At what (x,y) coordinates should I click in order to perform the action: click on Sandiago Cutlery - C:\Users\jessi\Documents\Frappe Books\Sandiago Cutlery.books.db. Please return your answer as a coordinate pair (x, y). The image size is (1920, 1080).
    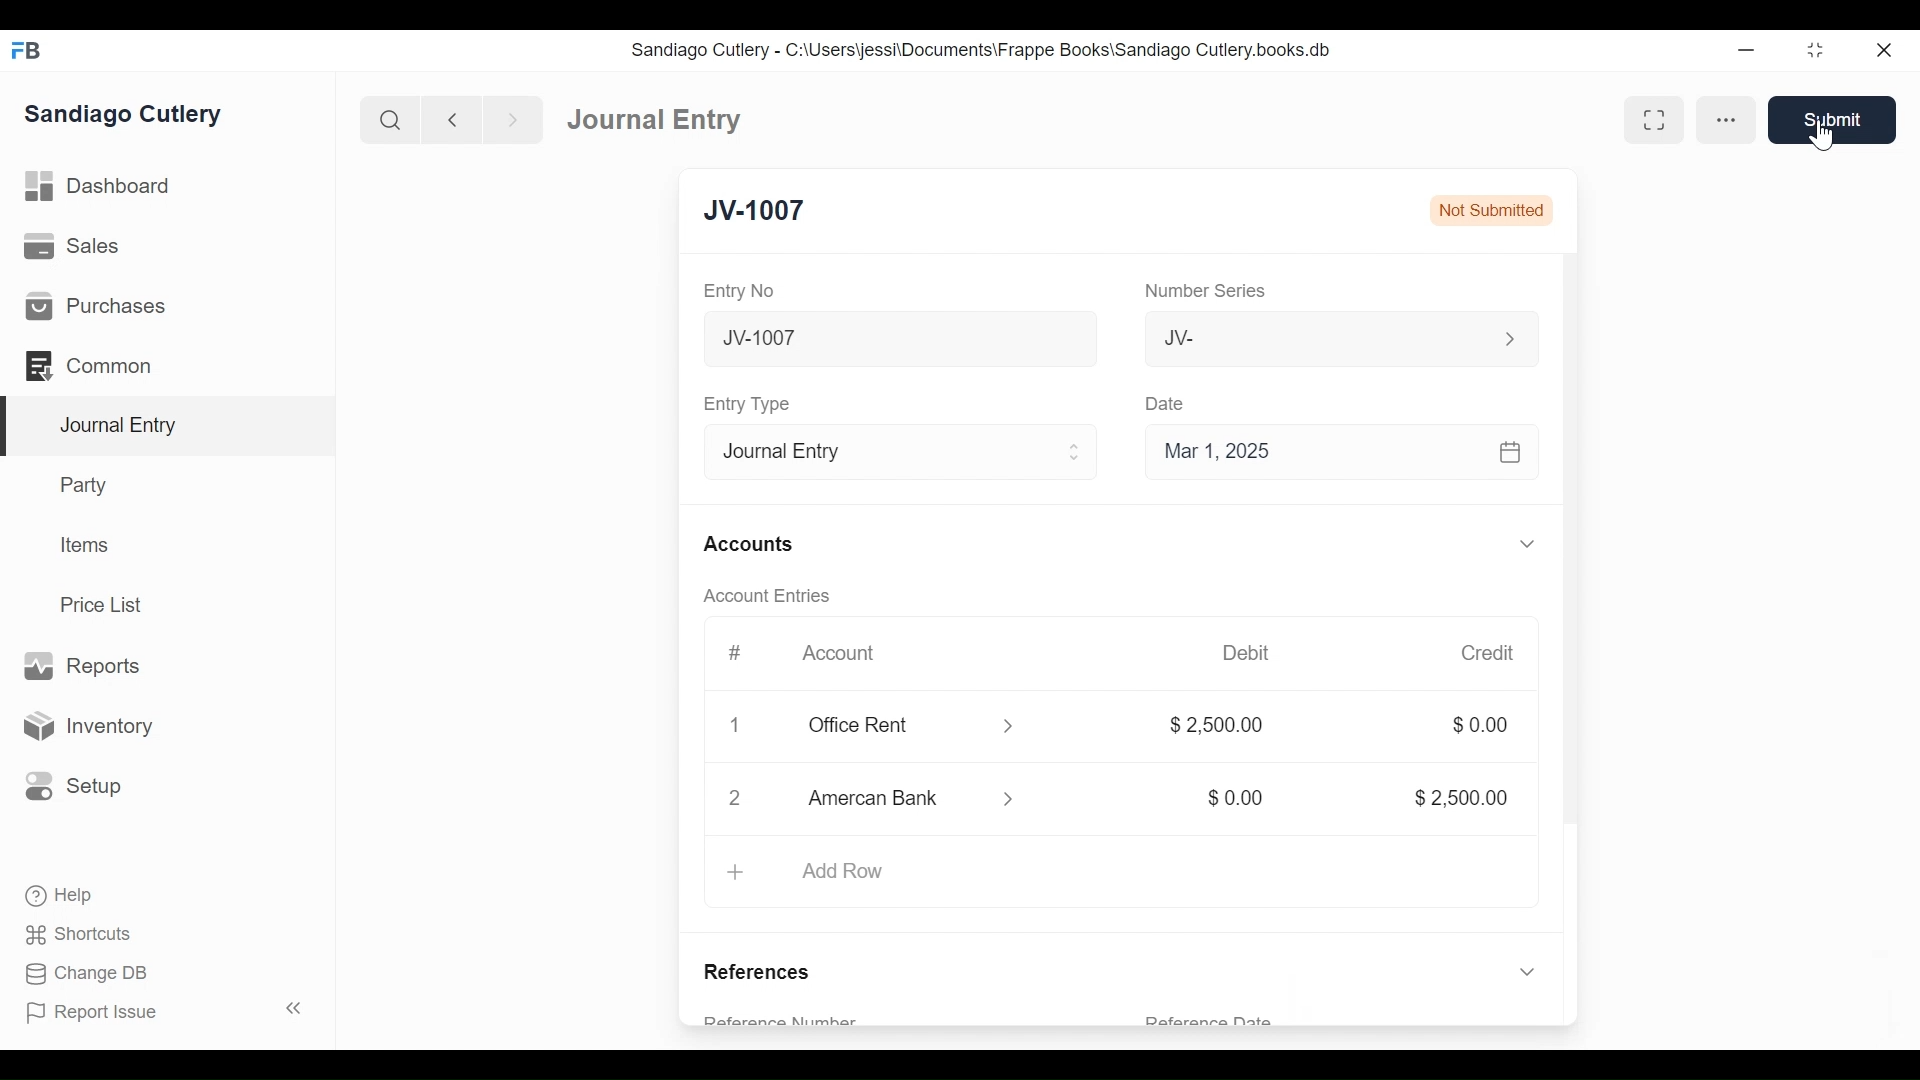
    Looking at the image, I should click on (987, 49).